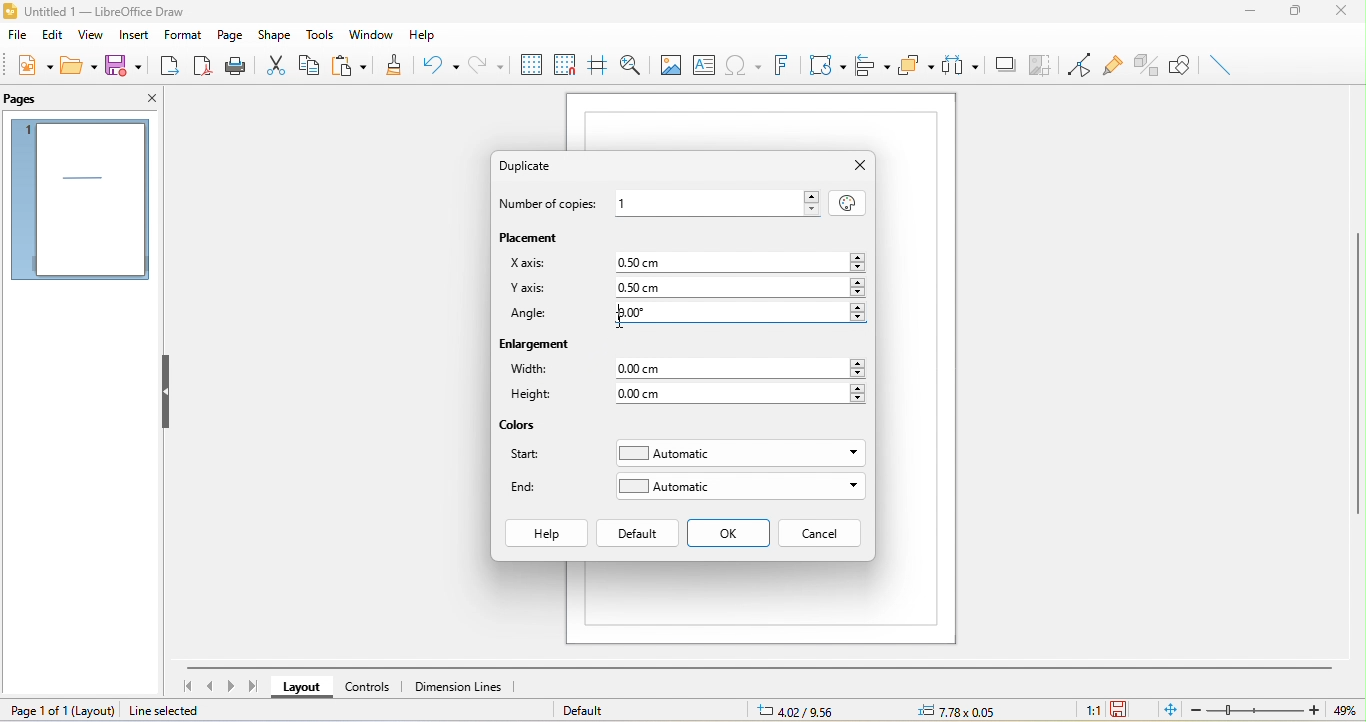  I want to click on y axis, so click(528, 290).